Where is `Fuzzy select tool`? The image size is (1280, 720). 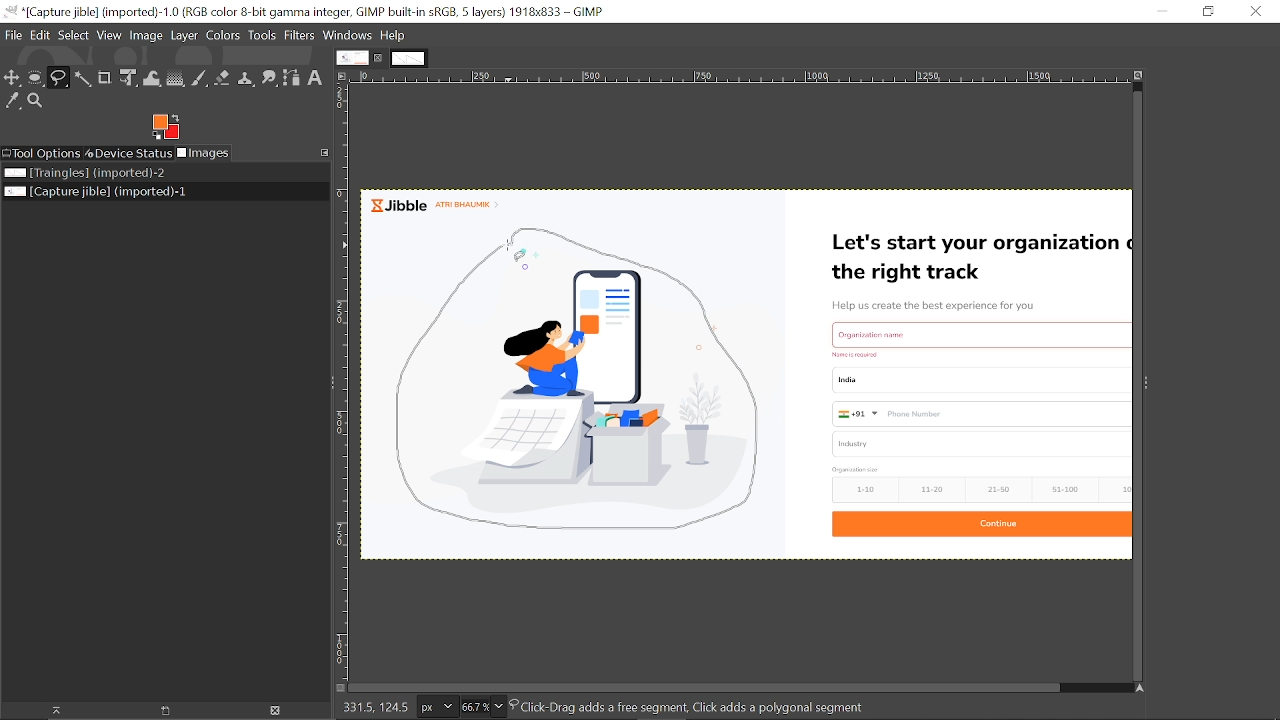 Fuzzy select tool is located at coordinates (84, 79).